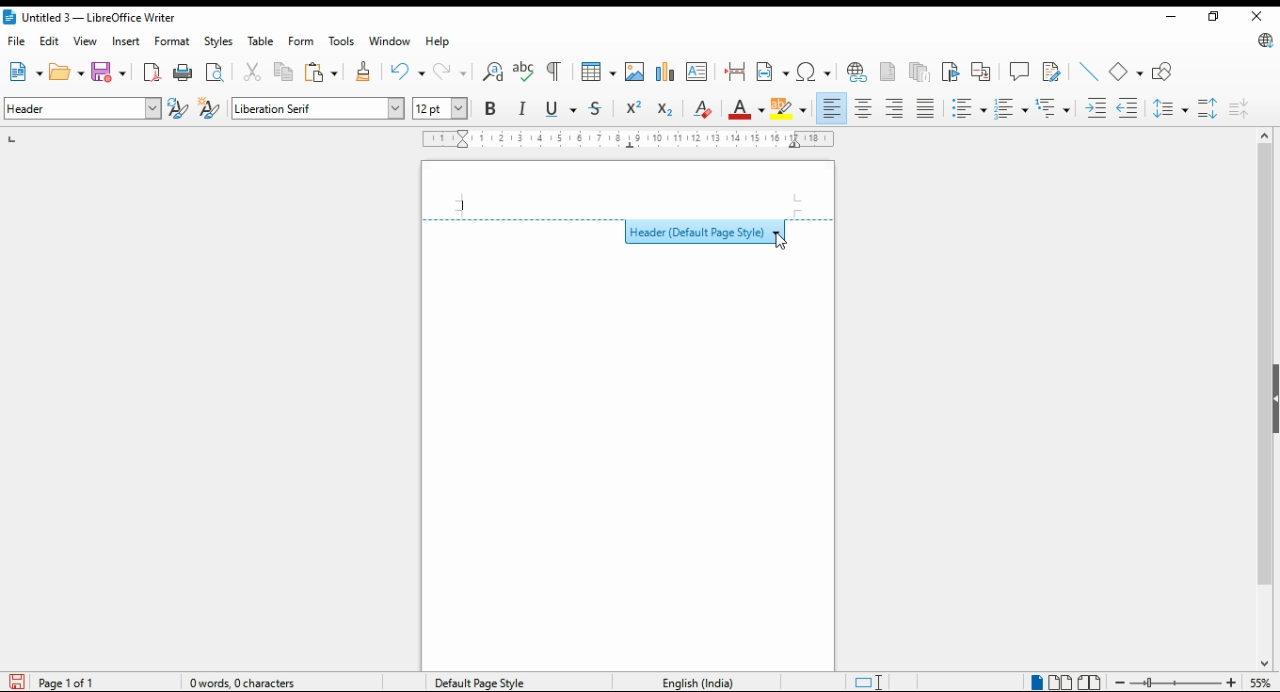  What do you see at coordinates (556, 71) in the screenshot?
I see `toggle formatting marks` at bounding box center [556, 71].